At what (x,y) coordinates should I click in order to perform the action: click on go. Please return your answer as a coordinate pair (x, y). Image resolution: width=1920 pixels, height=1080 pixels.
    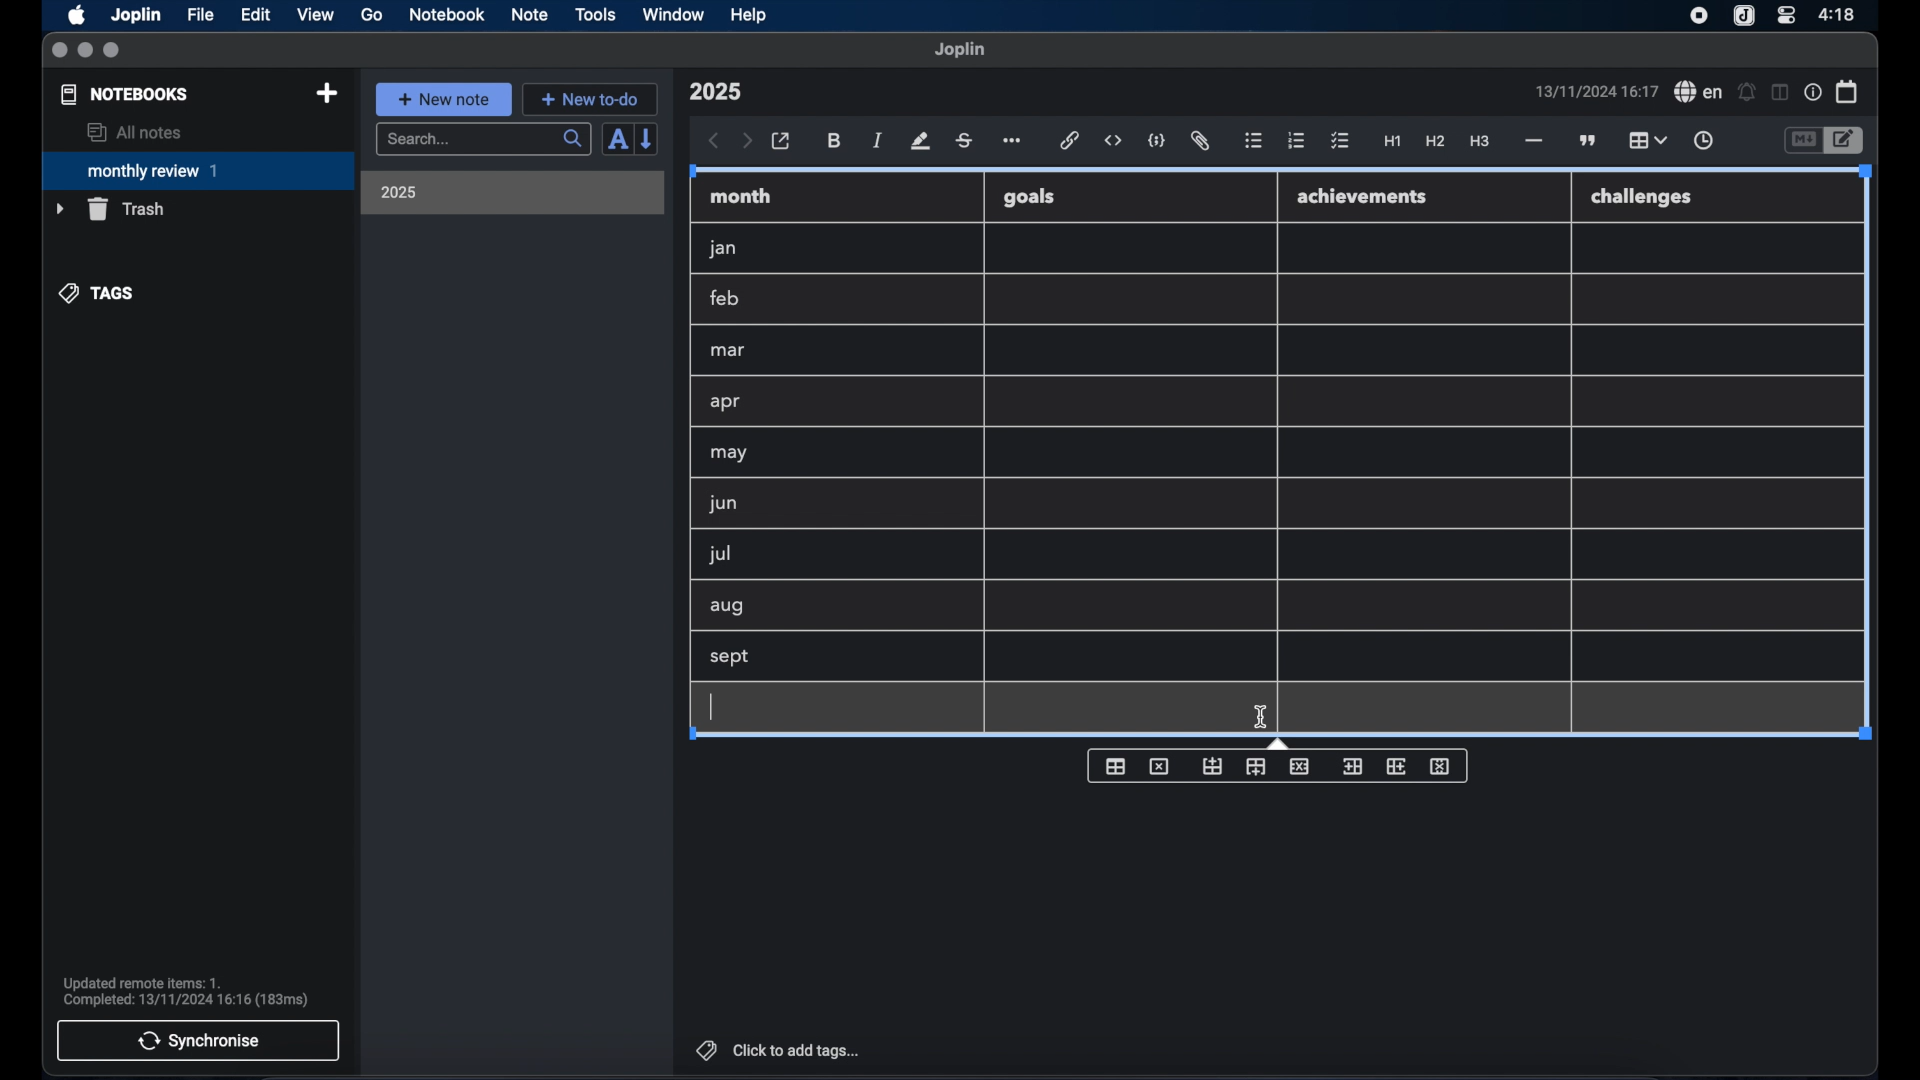
    Looking at the image, I should click on (372, 14).